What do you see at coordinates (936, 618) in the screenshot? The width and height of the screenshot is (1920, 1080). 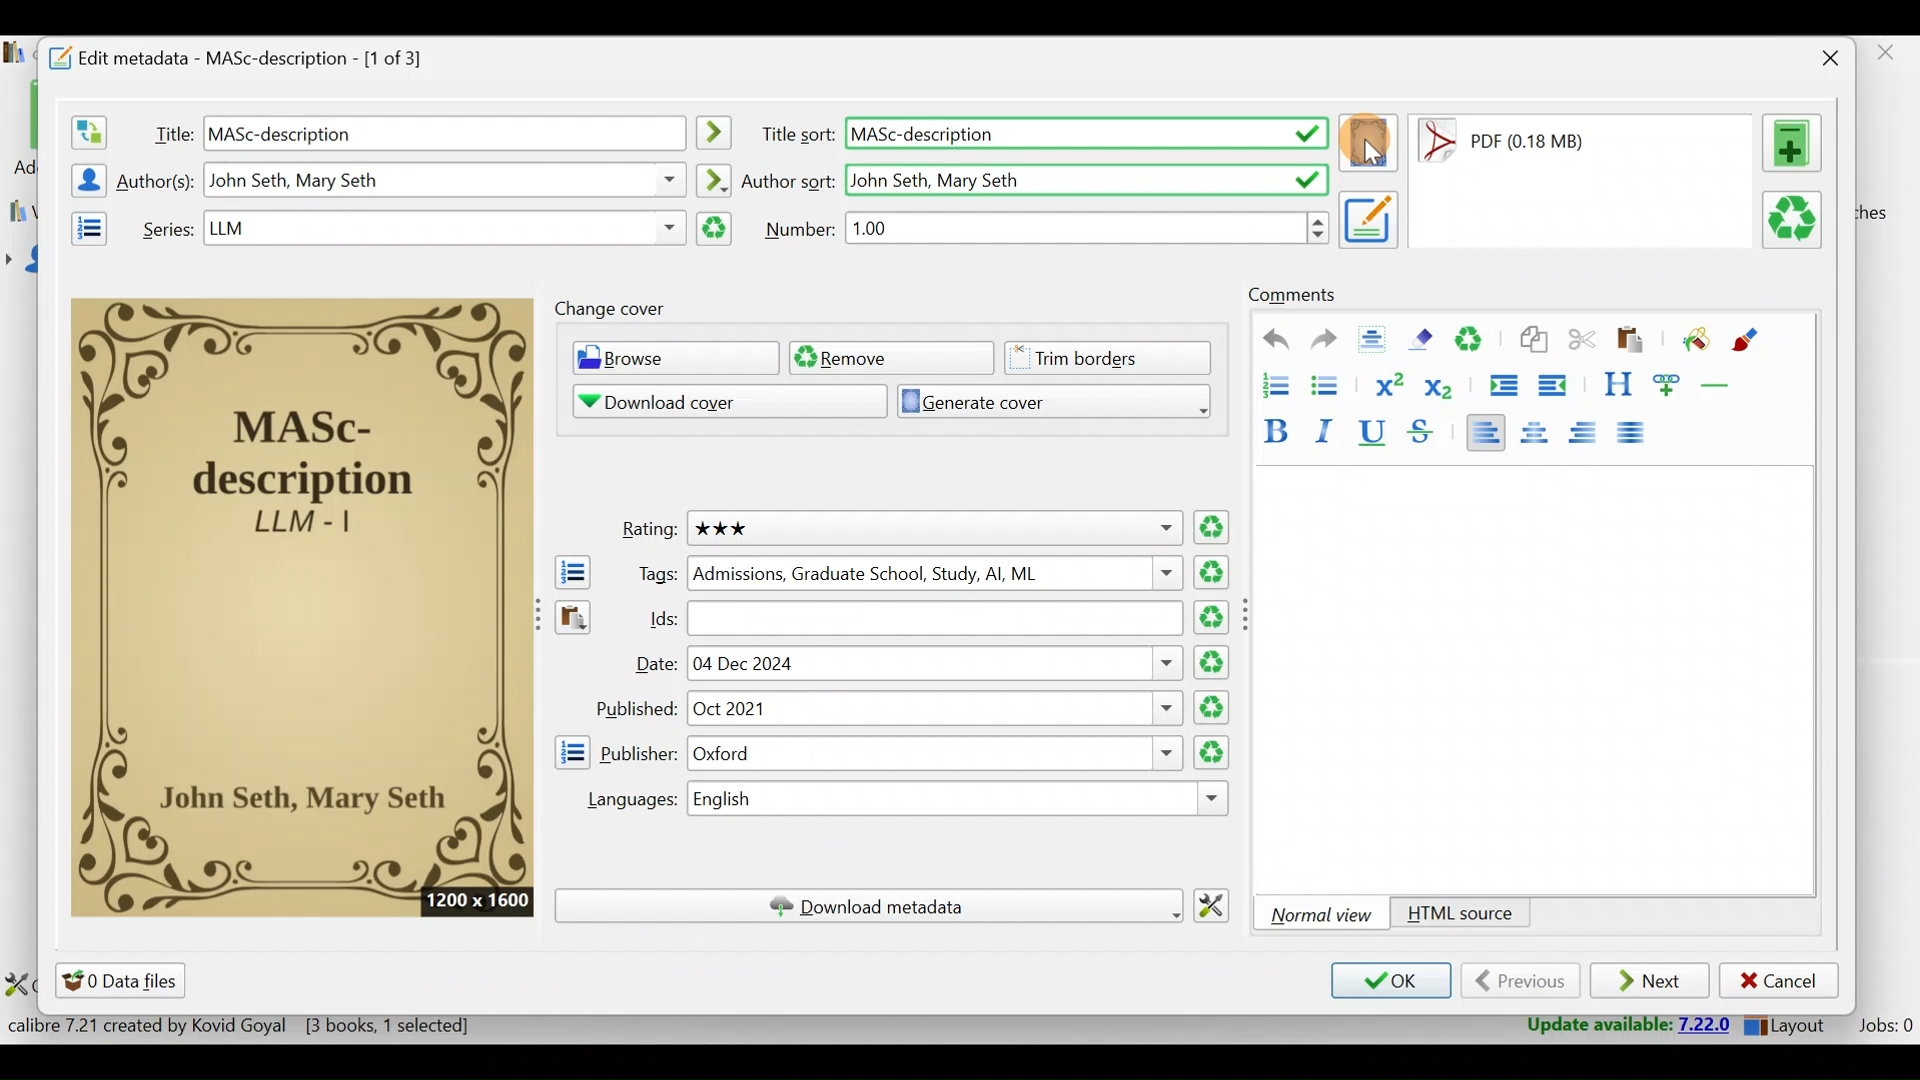 I see `` at bounding box center [936, 618].